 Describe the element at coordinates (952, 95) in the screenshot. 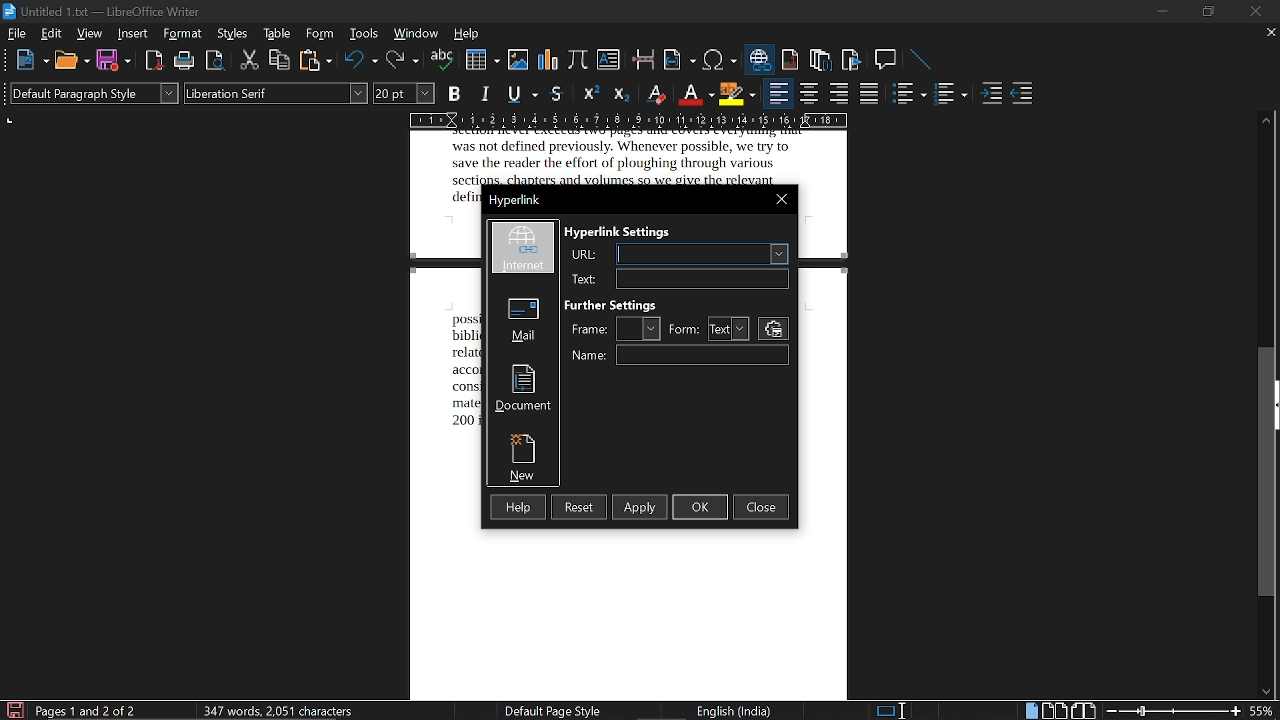

I see `toggle unordered list` at that location.